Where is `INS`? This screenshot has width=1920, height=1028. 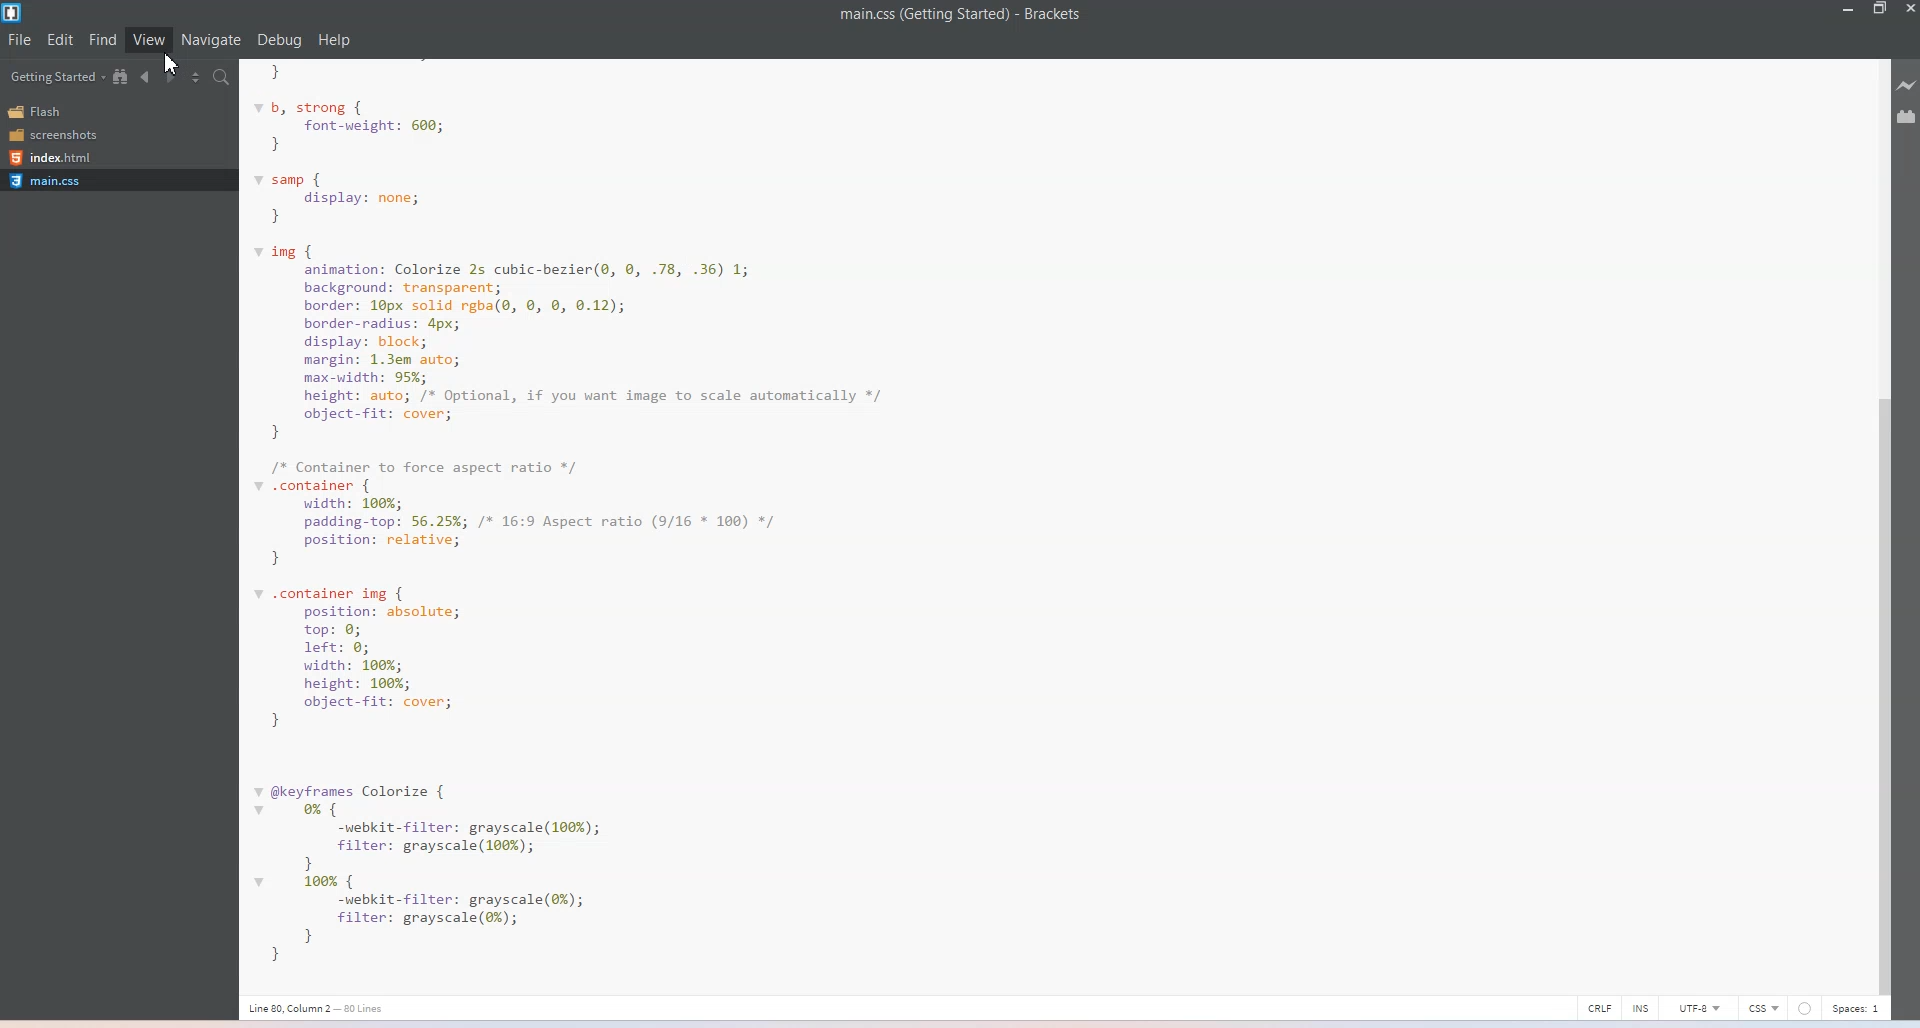
INS is located at coordinates (1643, 1006).